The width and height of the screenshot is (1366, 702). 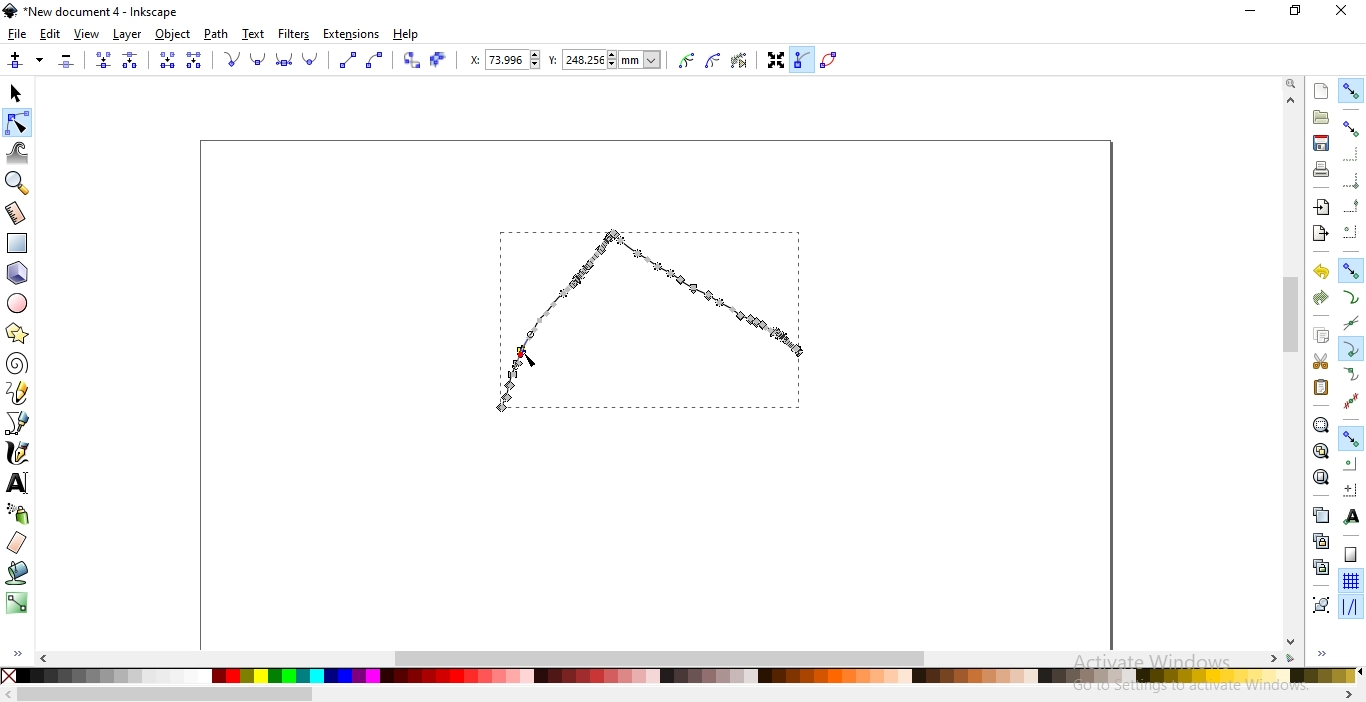 I want to click on color, so click(x=686, y=678).